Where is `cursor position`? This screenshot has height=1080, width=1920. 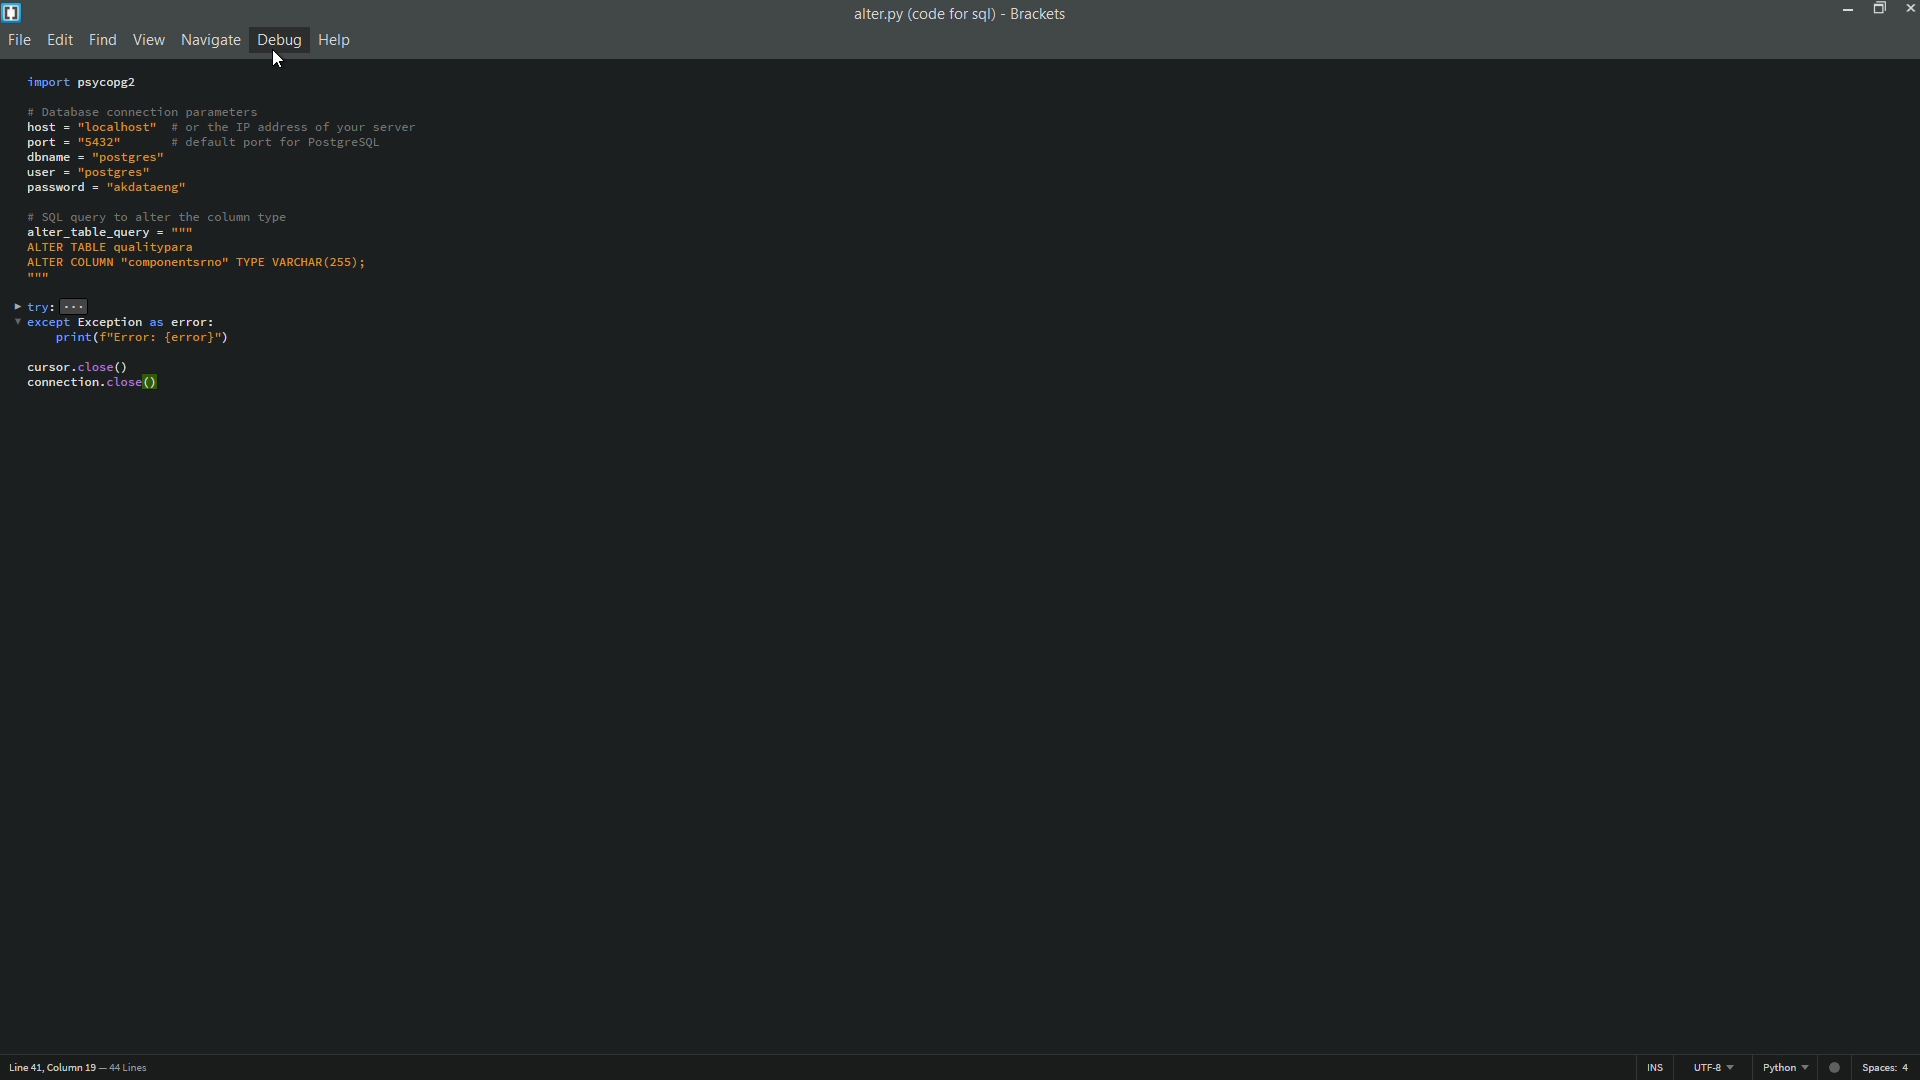 cursor position is located at coordinates (48, 1068).